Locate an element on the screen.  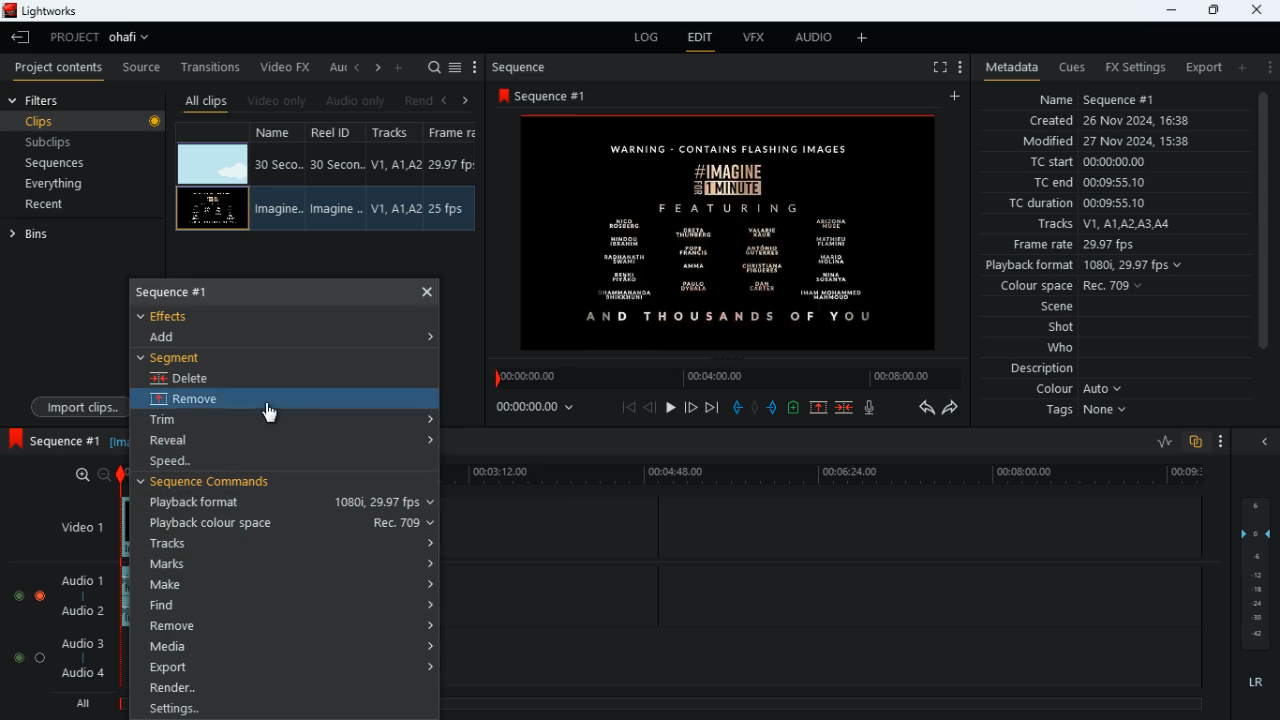
up is located at coordinates (819, 408).